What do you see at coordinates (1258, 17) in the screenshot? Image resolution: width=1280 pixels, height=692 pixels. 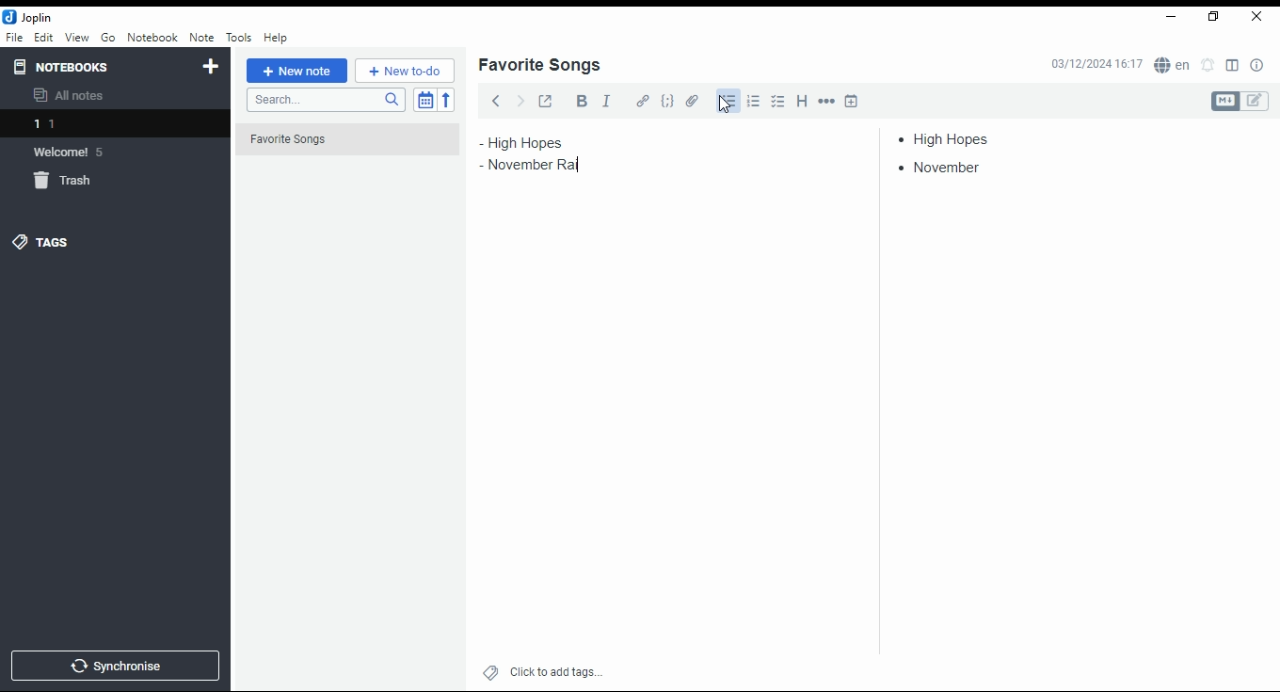 I see `close window` at bounding box center [1258, 17].